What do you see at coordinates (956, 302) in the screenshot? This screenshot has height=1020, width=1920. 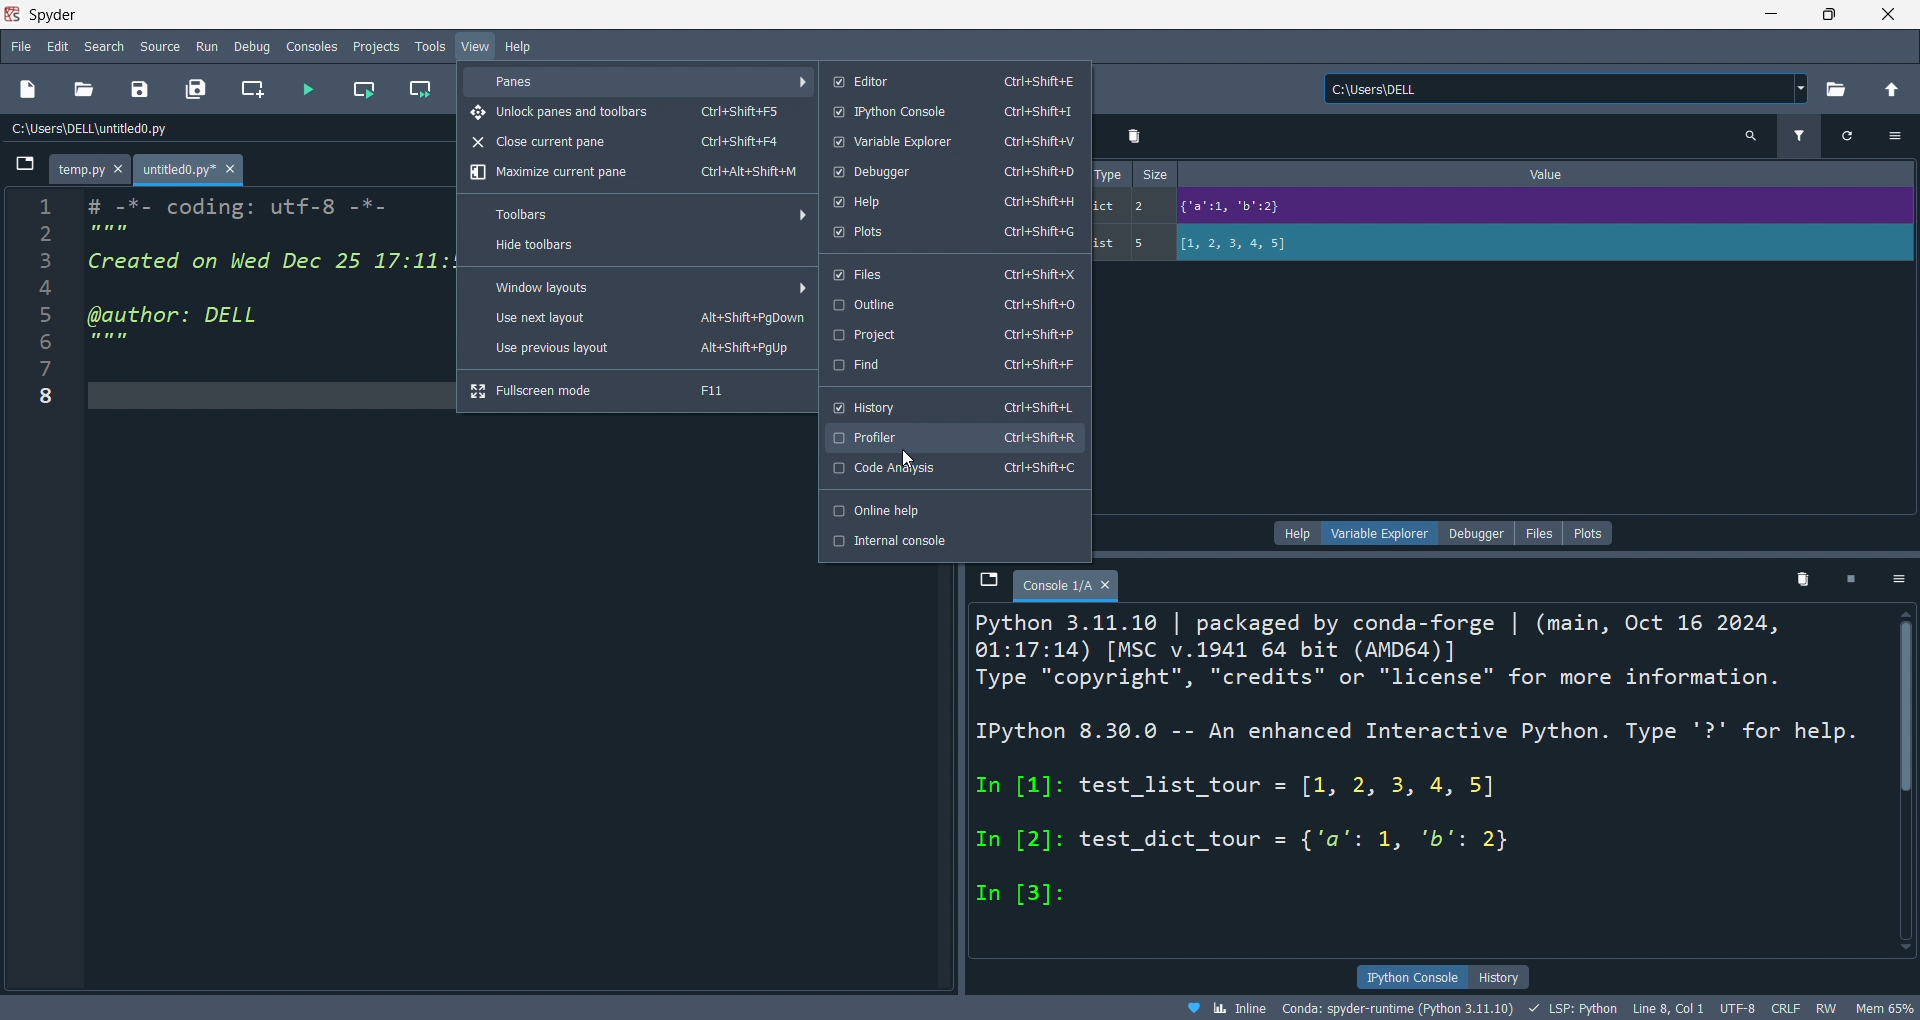 I see `outline` at bounding box center [956, 302].